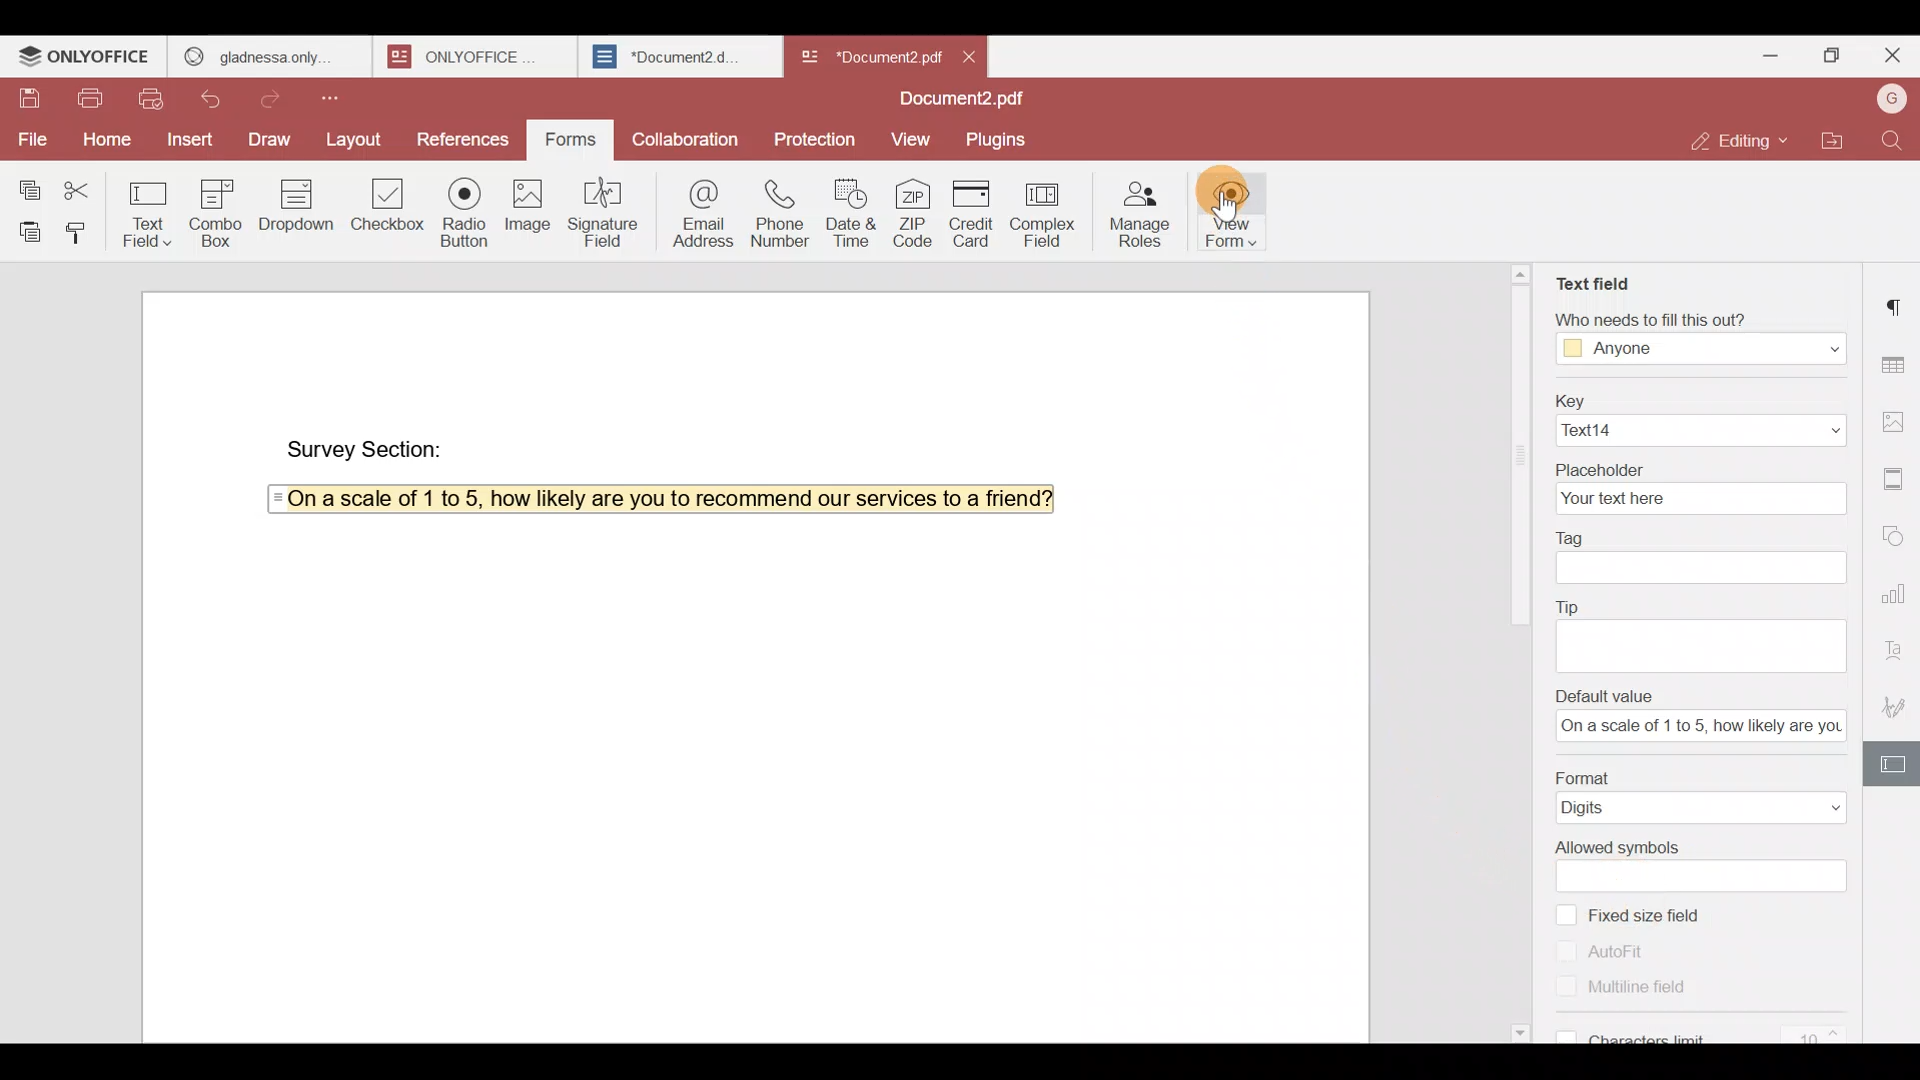  What do you see at coordinates (1897, 484) in the screenshot?
I see `Header & footer settings` at bounding box center [1897, 484].